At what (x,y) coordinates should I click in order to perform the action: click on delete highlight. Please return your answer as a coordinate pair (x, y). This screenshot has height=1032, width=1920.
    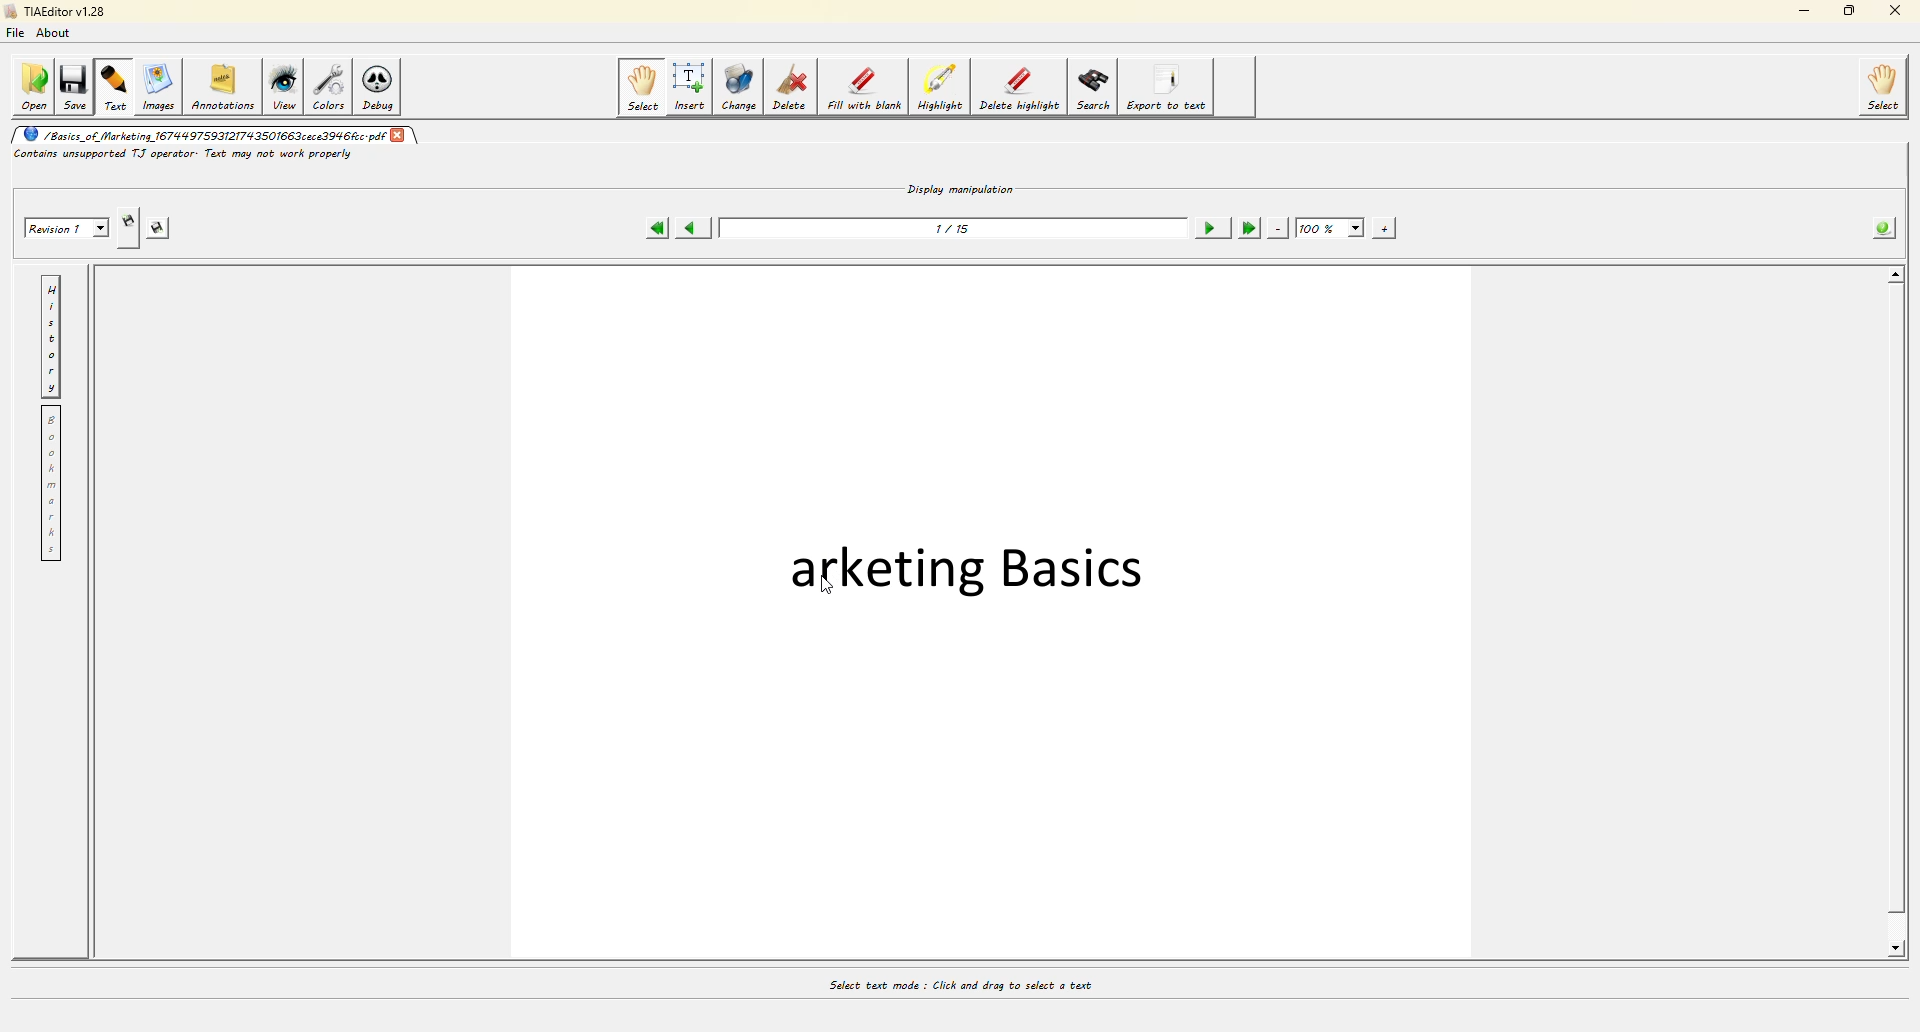
    Looking at the image, I should click on (1018, 88).